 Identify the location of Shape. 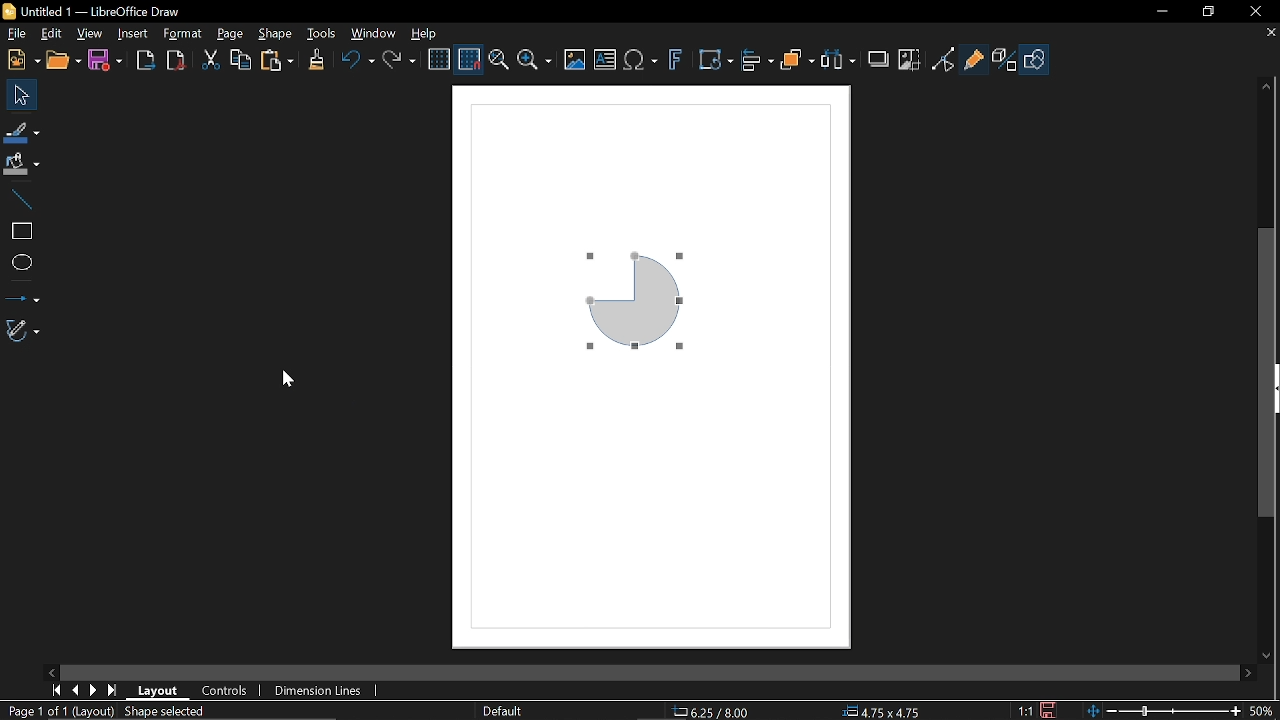
(1038, 60).